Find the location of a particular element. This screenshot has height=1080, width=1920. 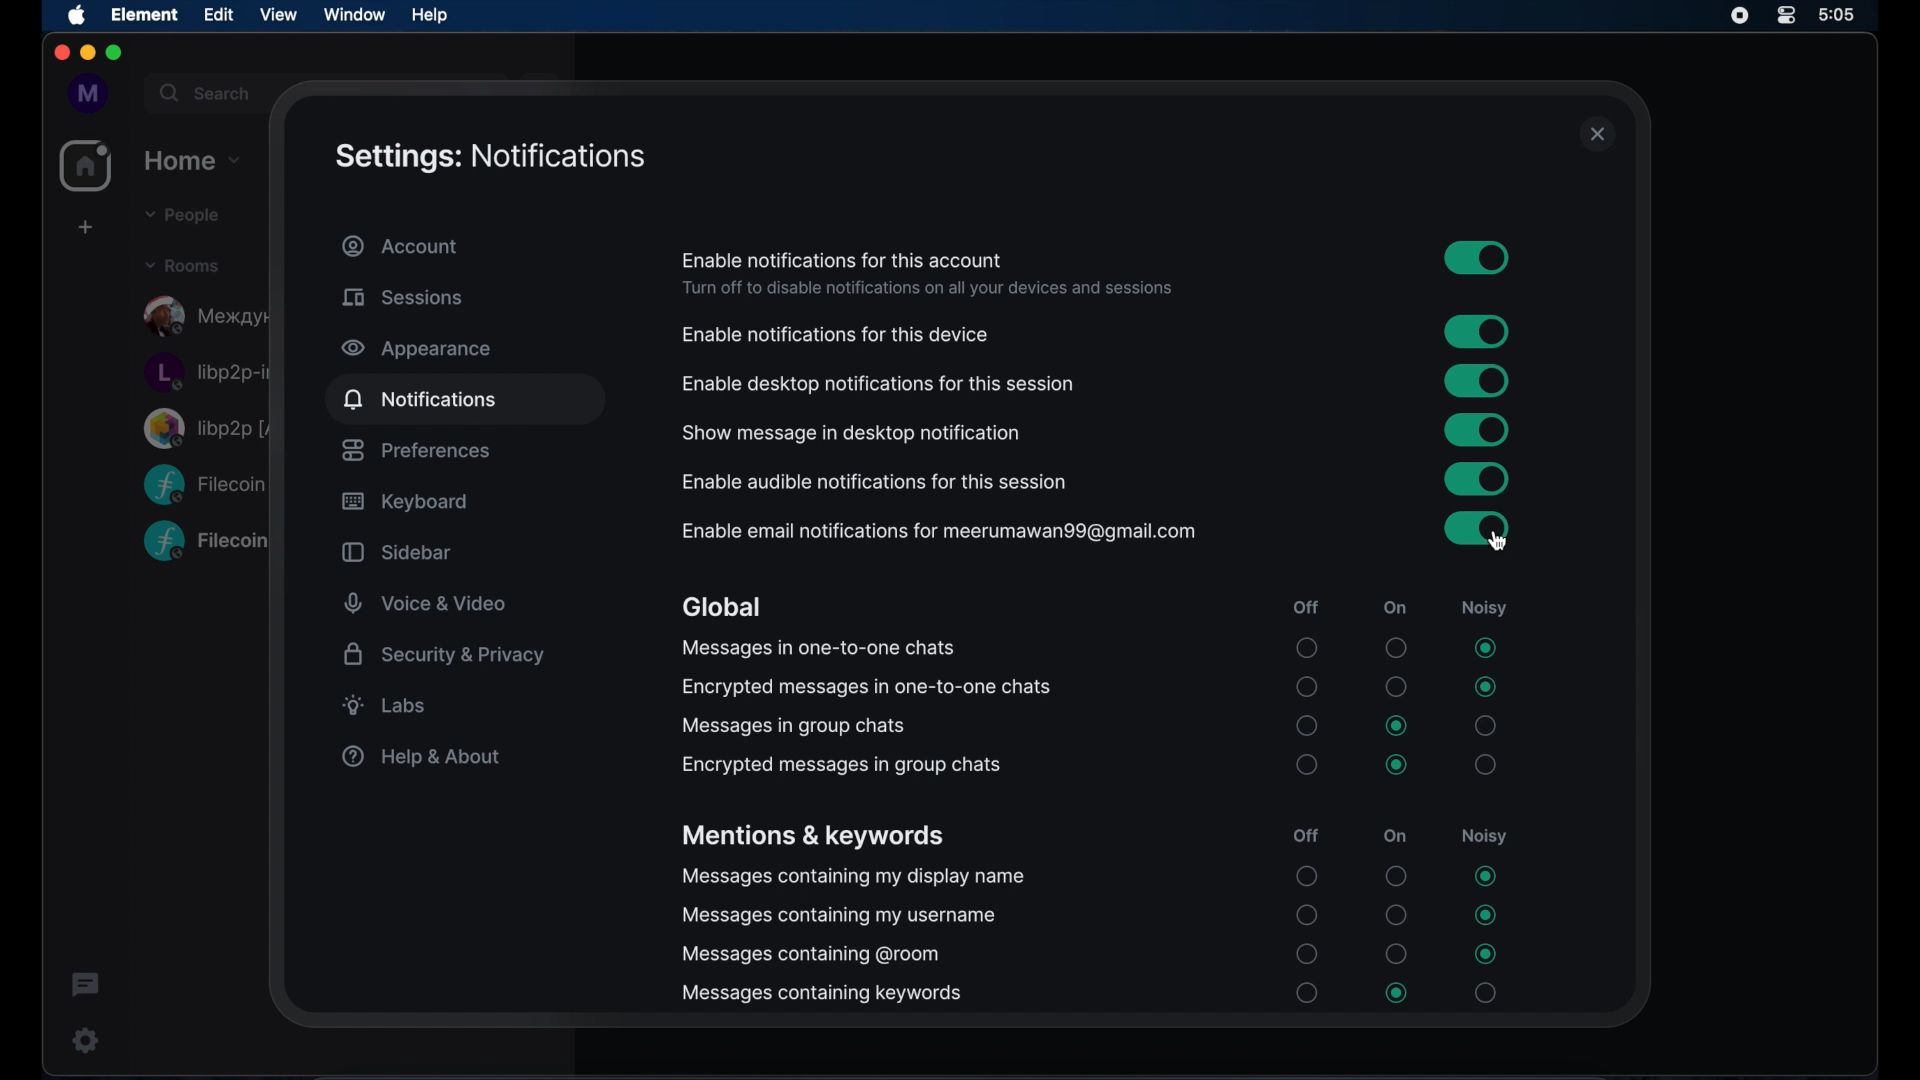

radio button is located at coordinates (1398, 993).